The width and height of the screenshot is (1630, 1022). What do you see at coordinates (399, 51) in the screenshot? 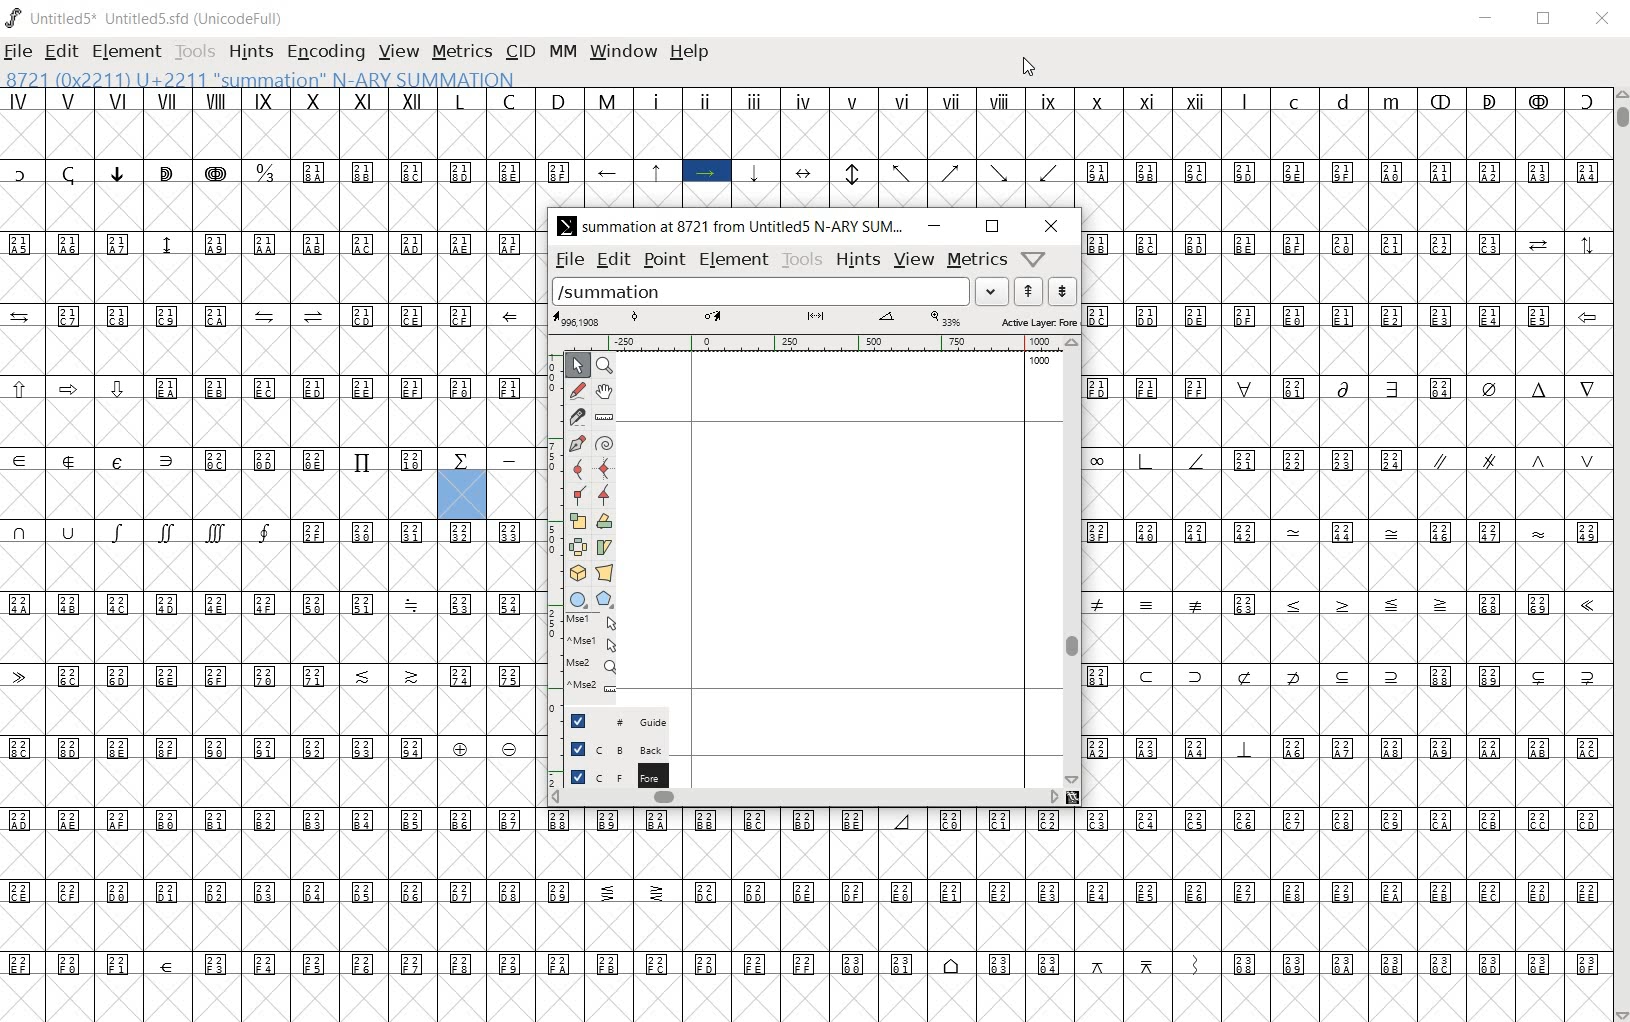
I see `VIEW` at bounding box center [399, 51].